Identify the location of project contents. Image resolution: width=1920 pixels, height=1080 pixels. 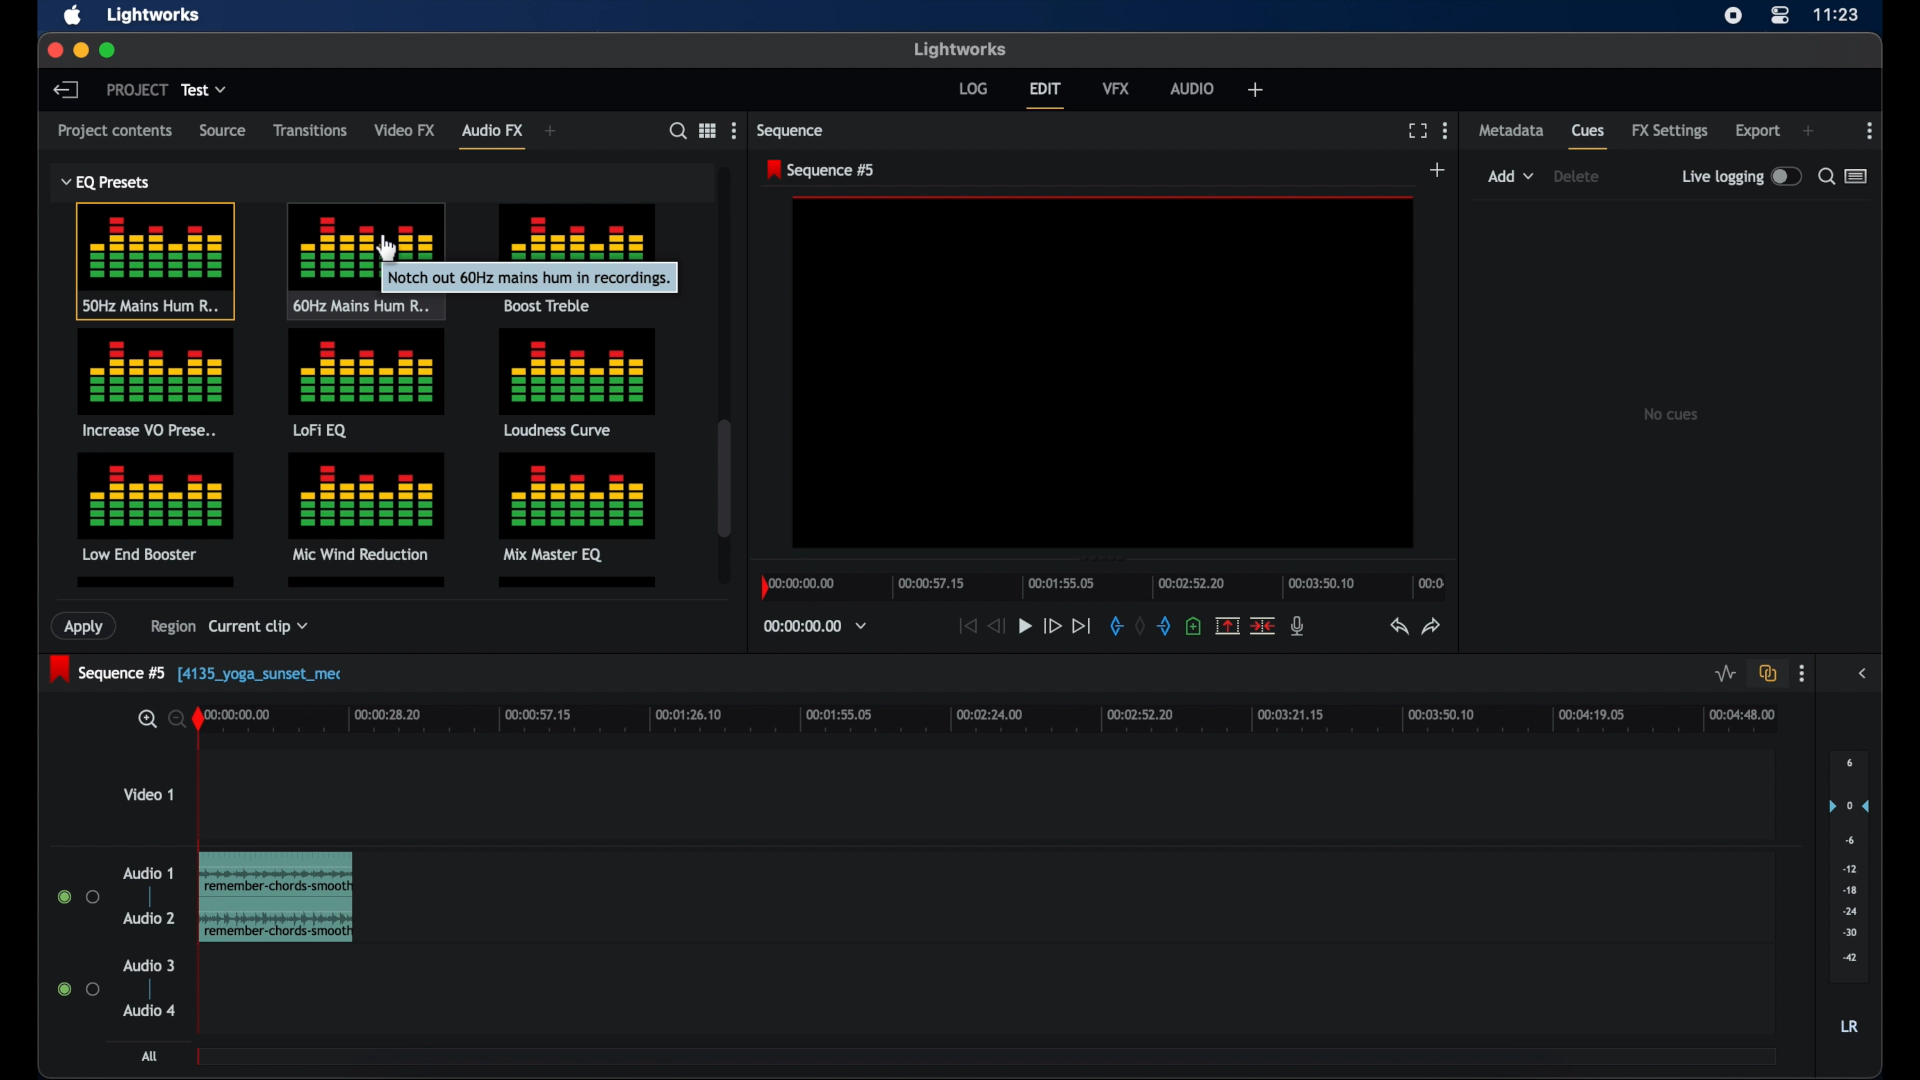
(115, 135).